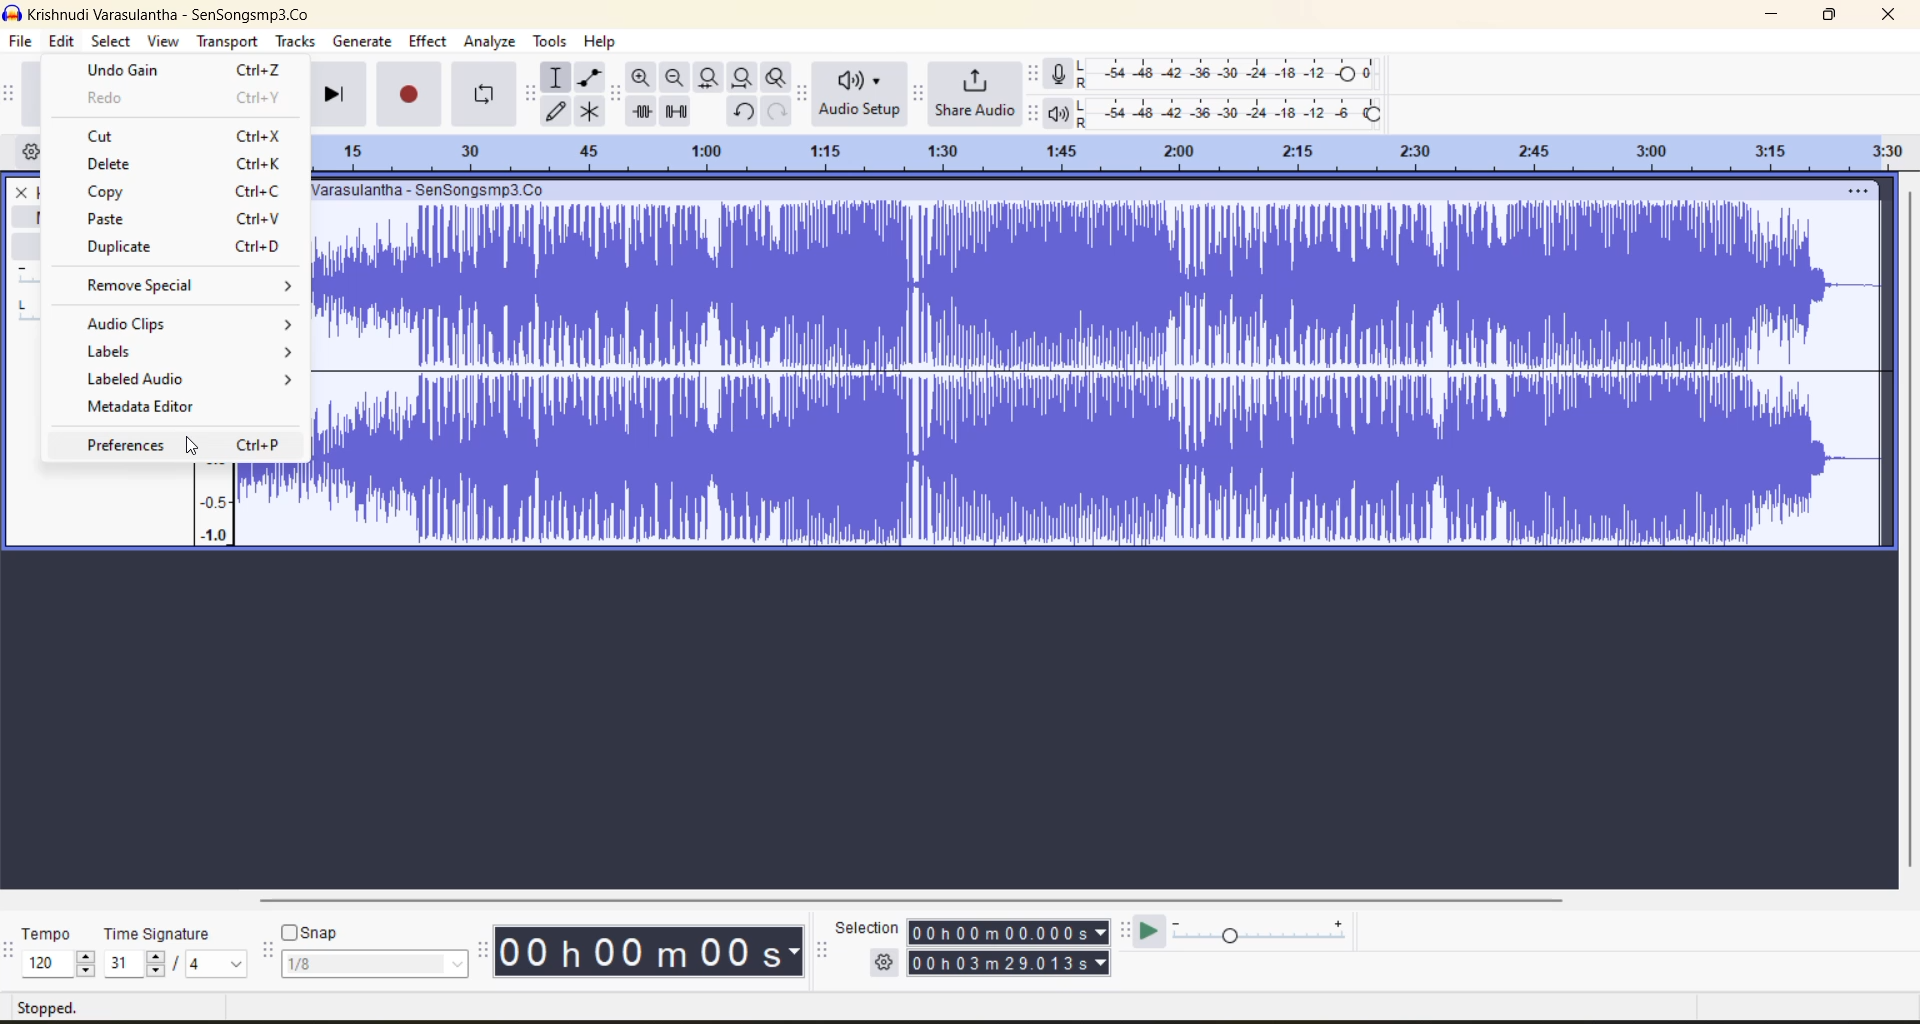 The height and width of the screenshot is (1024, 1920). I want to click on undo, so click(743, 112).